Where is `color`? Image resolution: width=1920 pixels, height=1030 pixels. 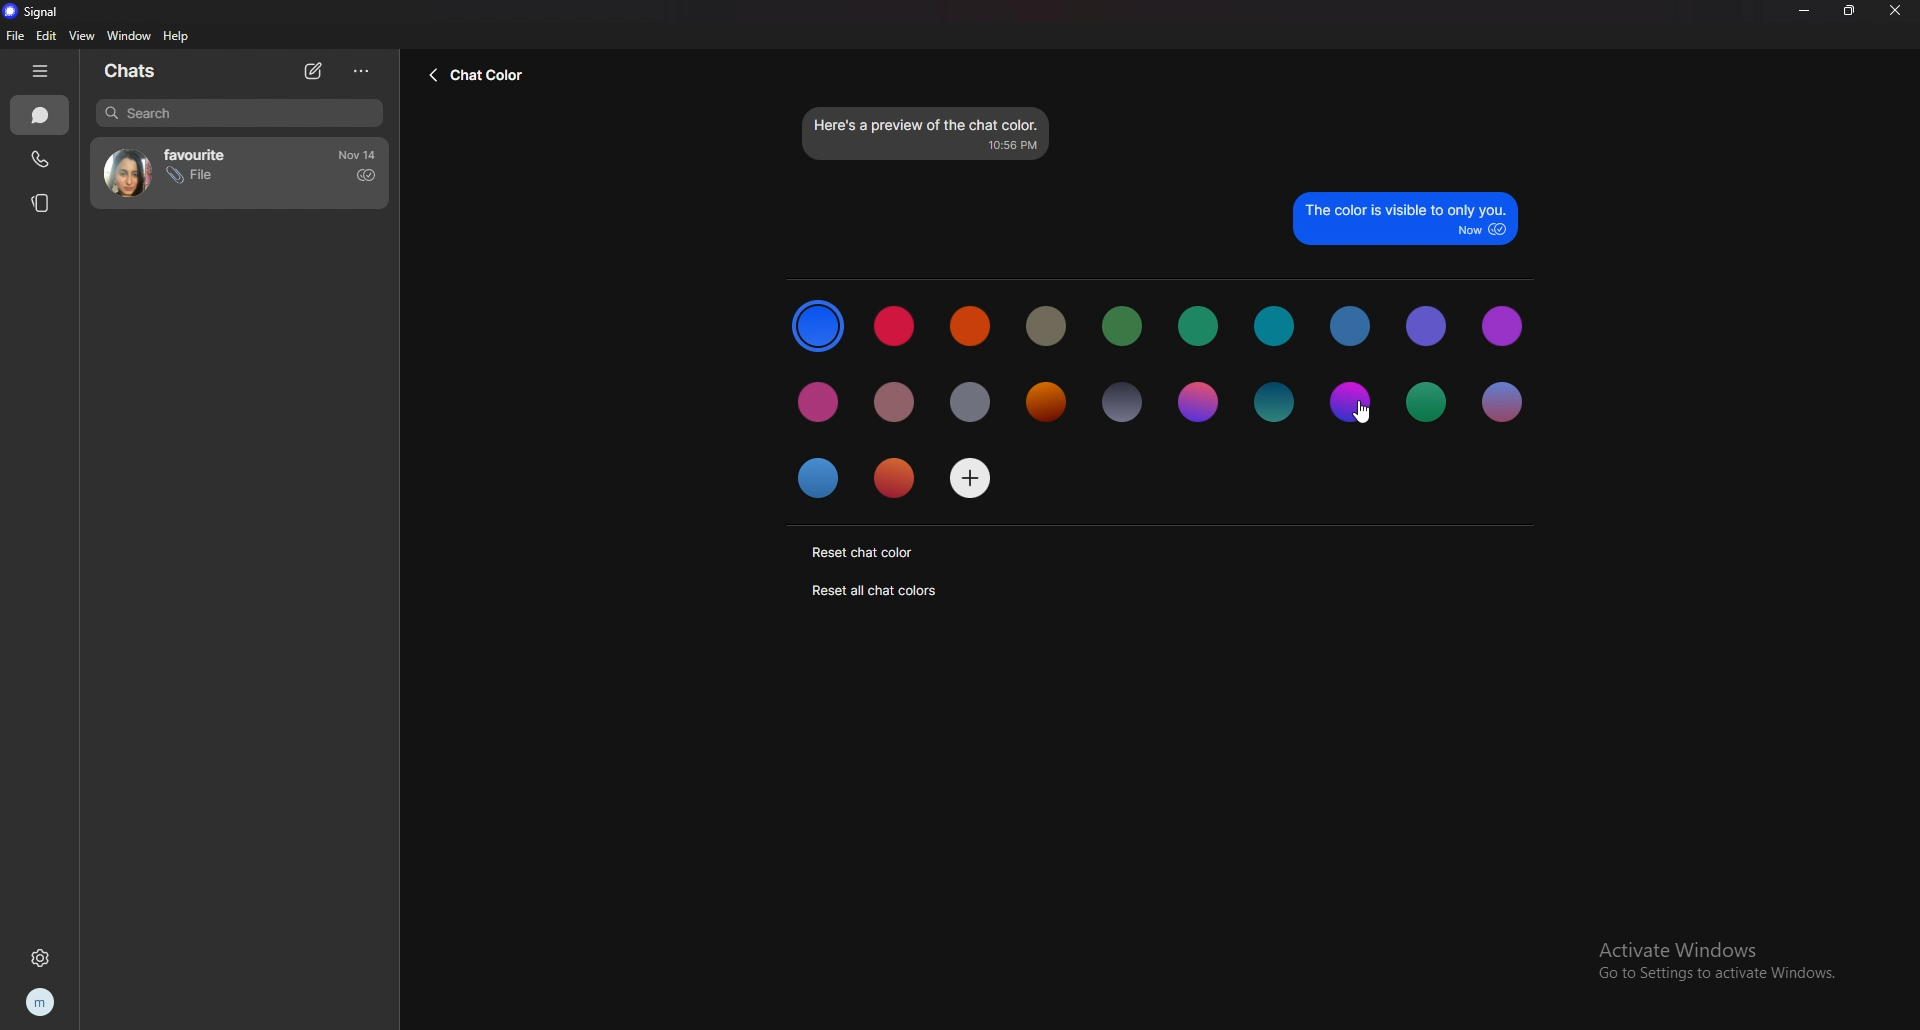 color is located at coordinates (1349, 402).